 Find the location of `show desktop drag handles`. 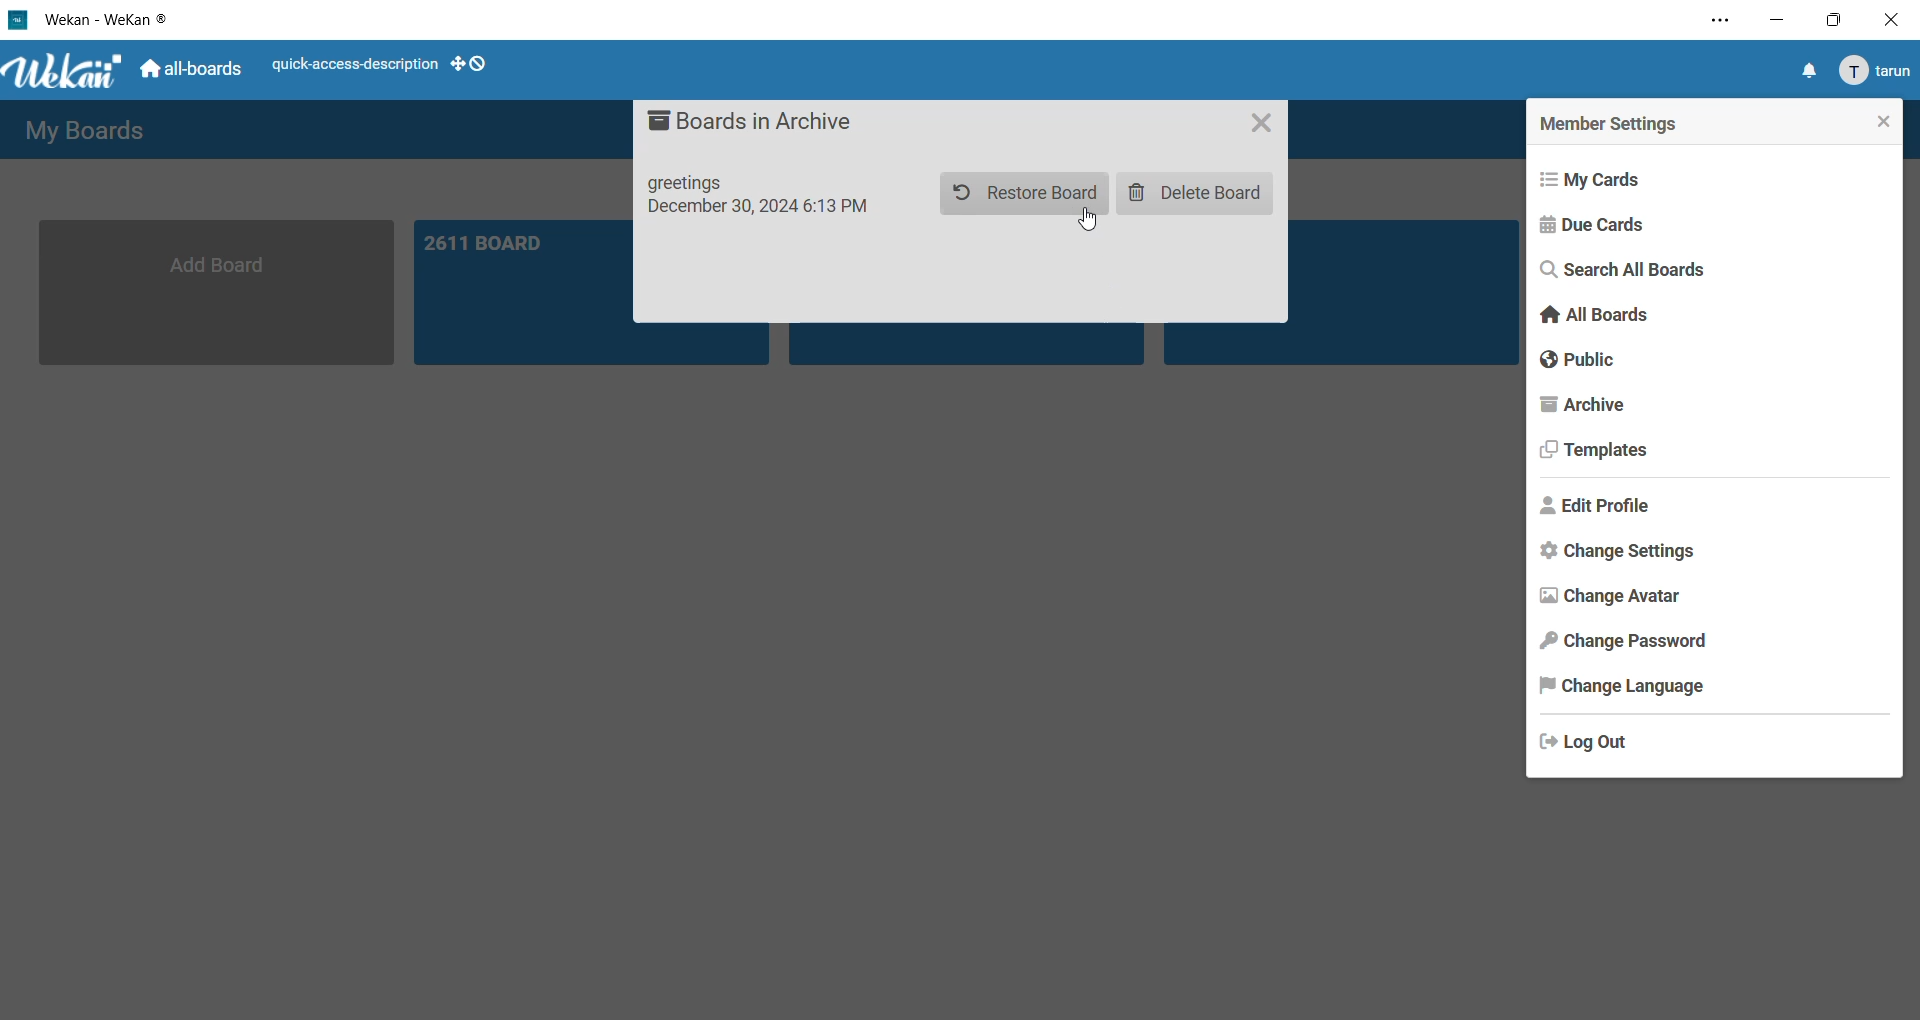

show desktop drag handles is located at coordinates (472, 63).